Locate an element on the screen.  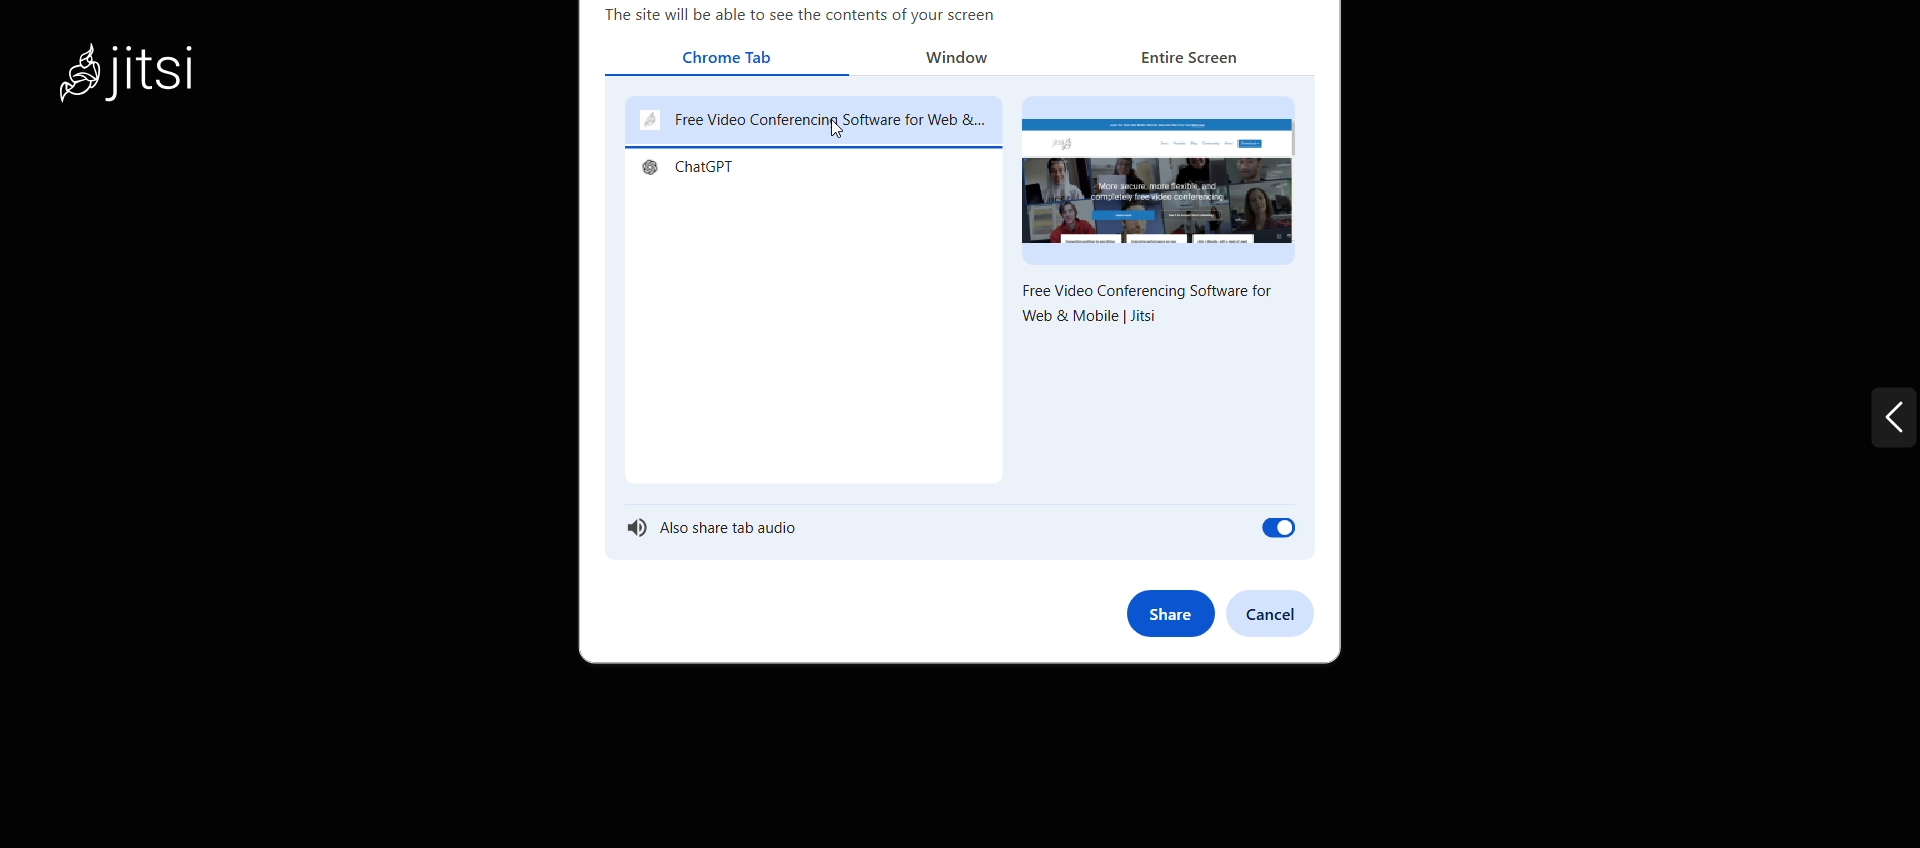
The site will be able to see the contents of your screen is located at coordinates (799, 16).